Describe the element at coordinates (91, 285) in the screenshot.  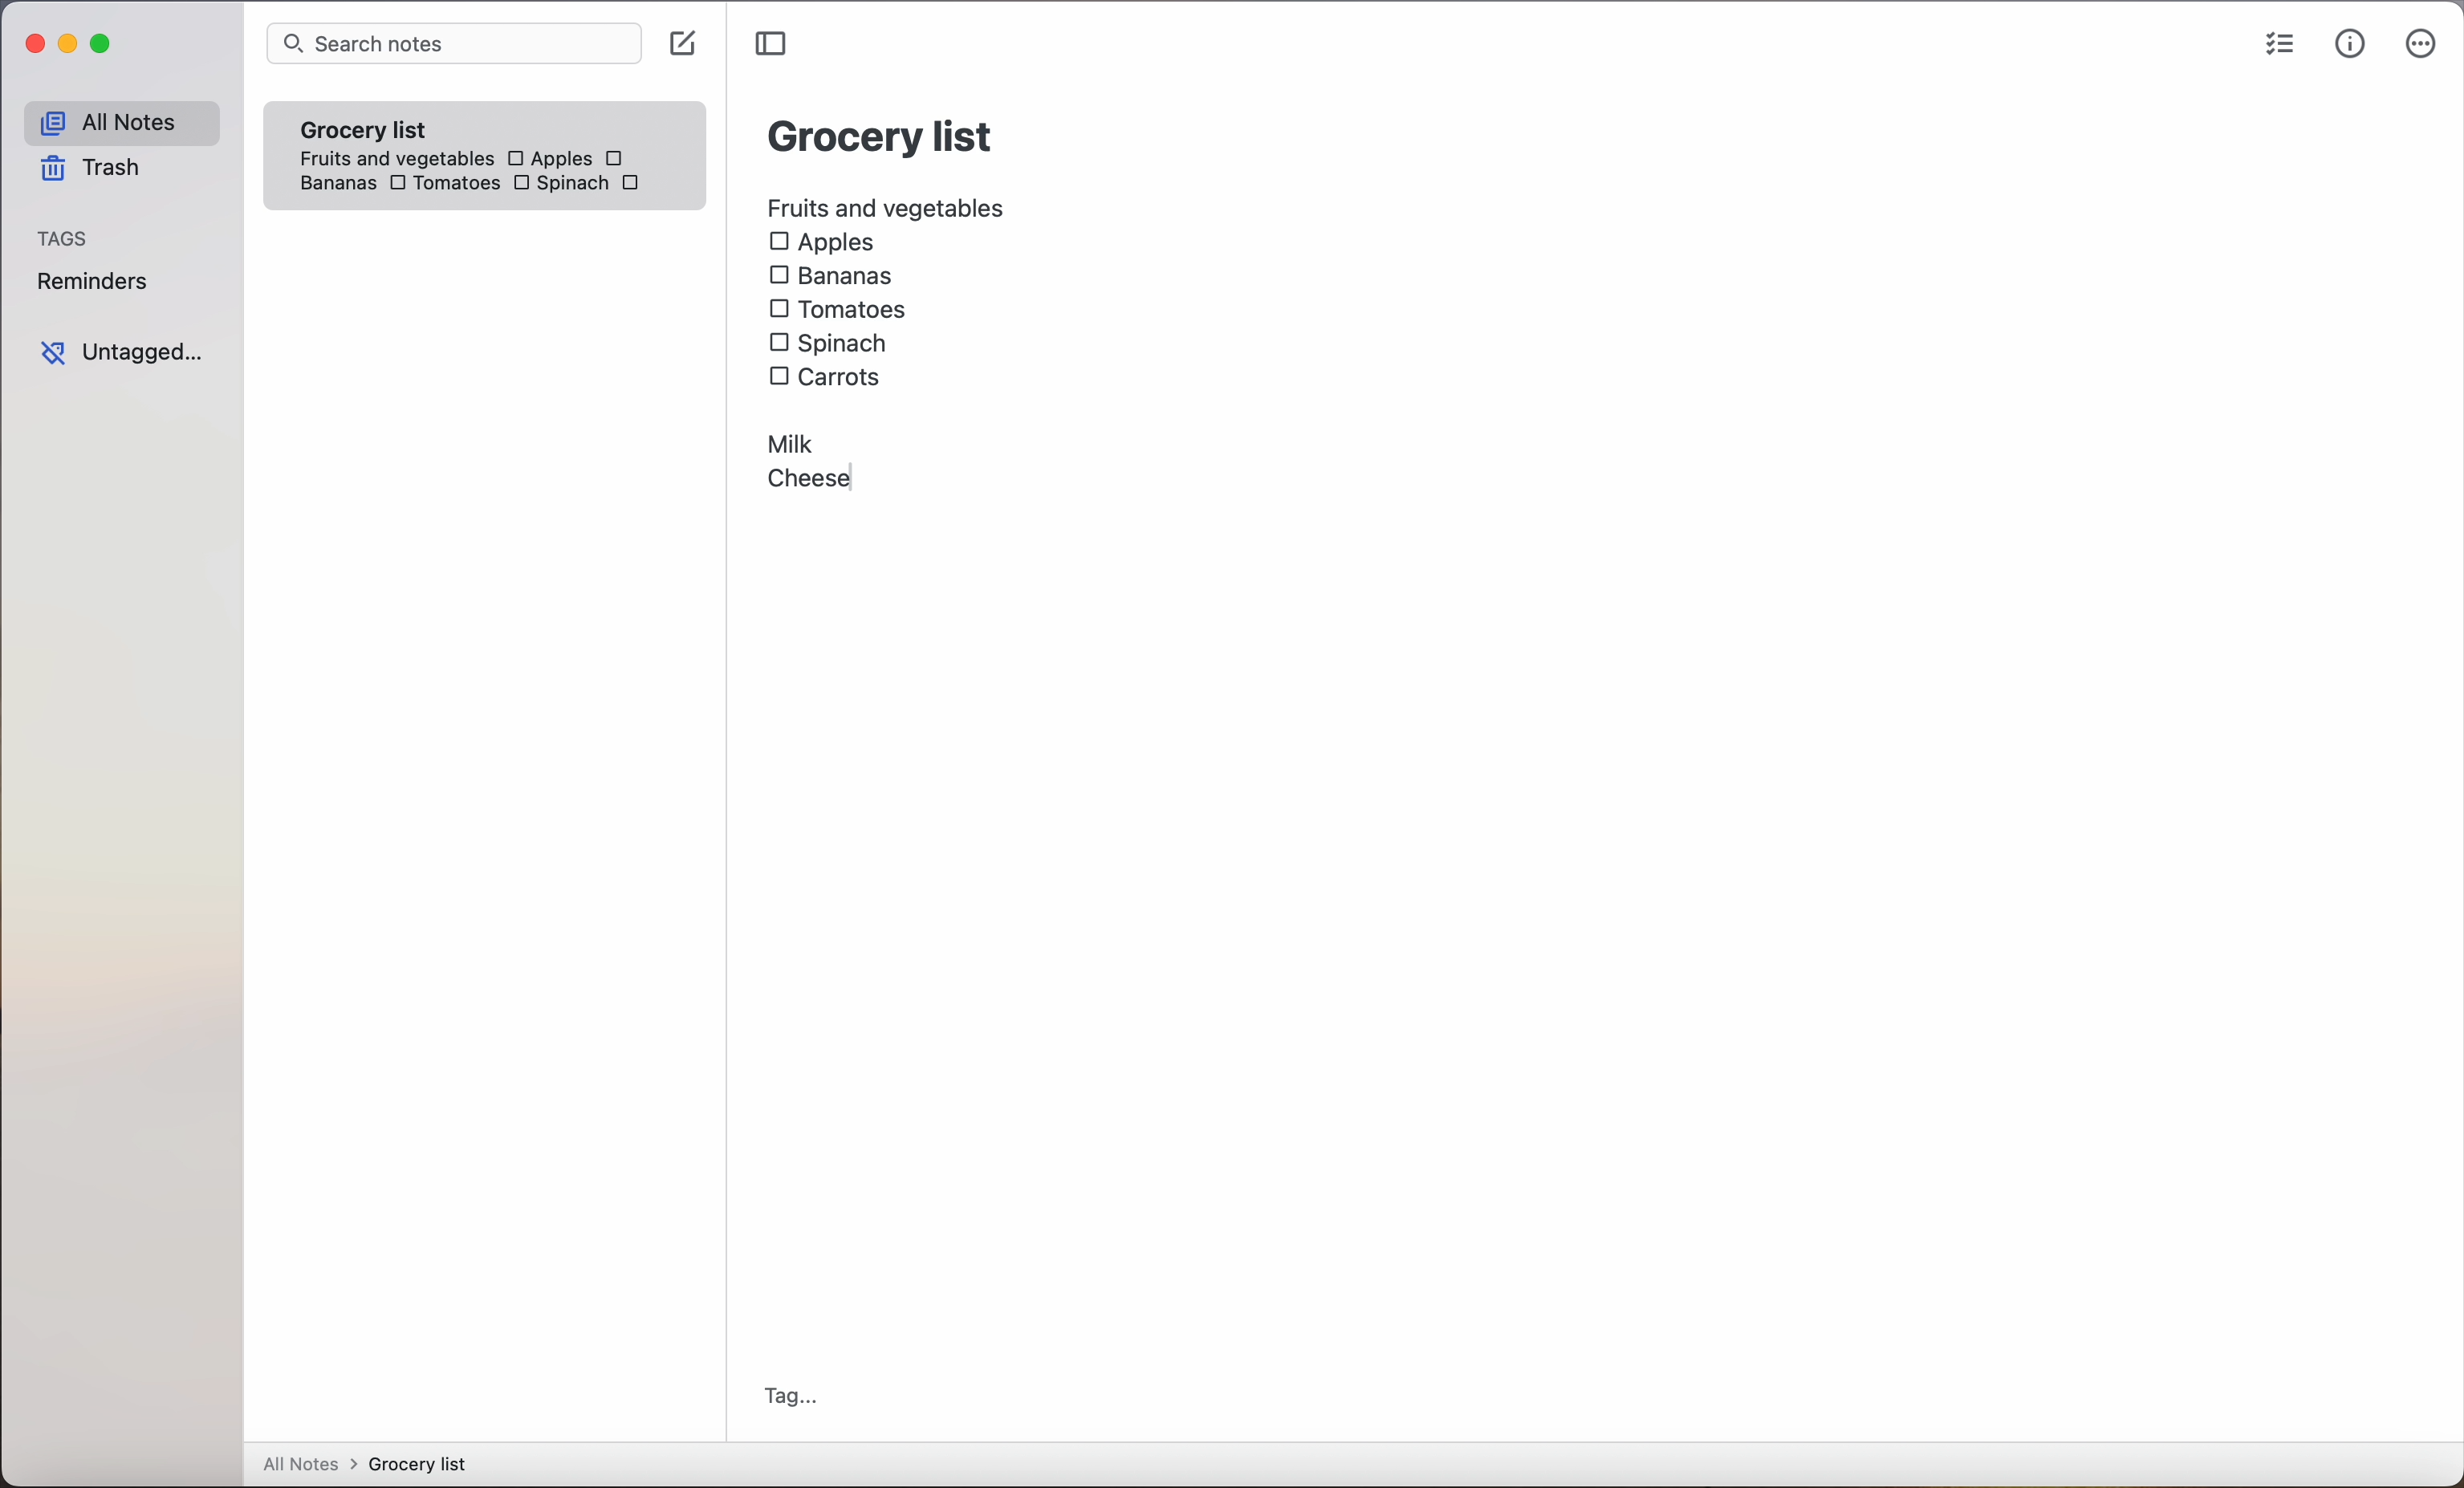
I see `reminders` at that location.